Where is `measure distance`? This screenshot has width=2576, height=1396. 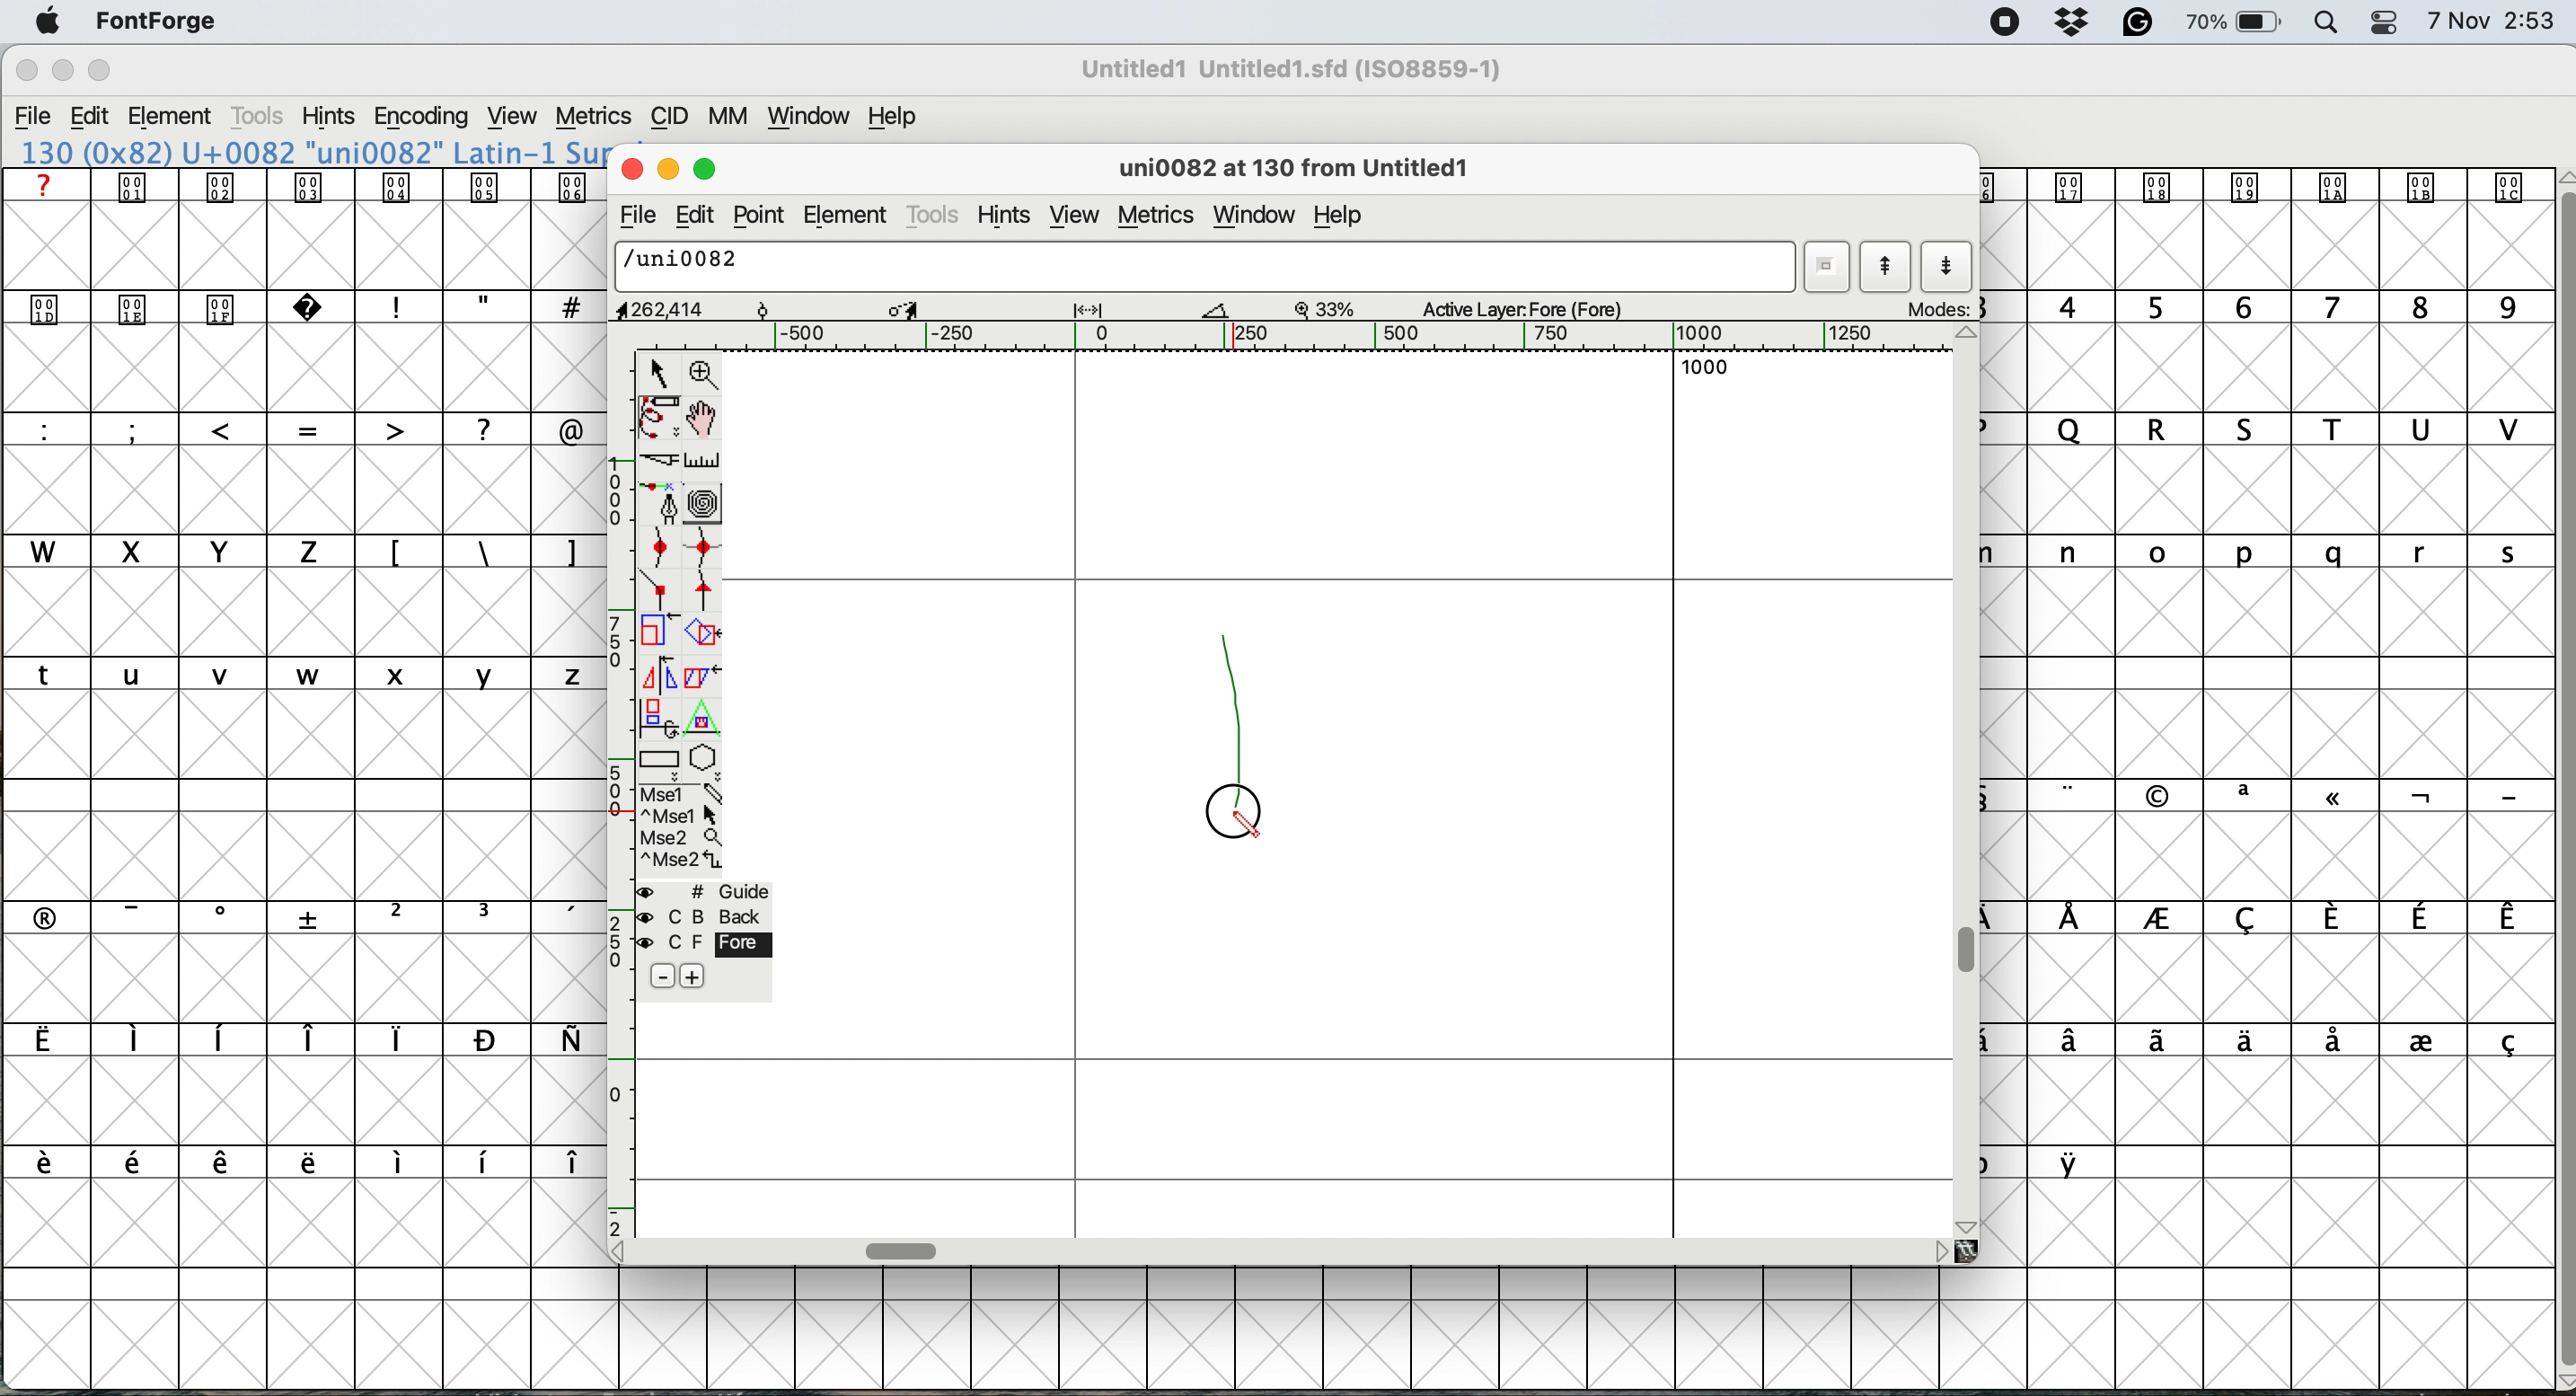 measure distance is located at coordinates (703, 459).